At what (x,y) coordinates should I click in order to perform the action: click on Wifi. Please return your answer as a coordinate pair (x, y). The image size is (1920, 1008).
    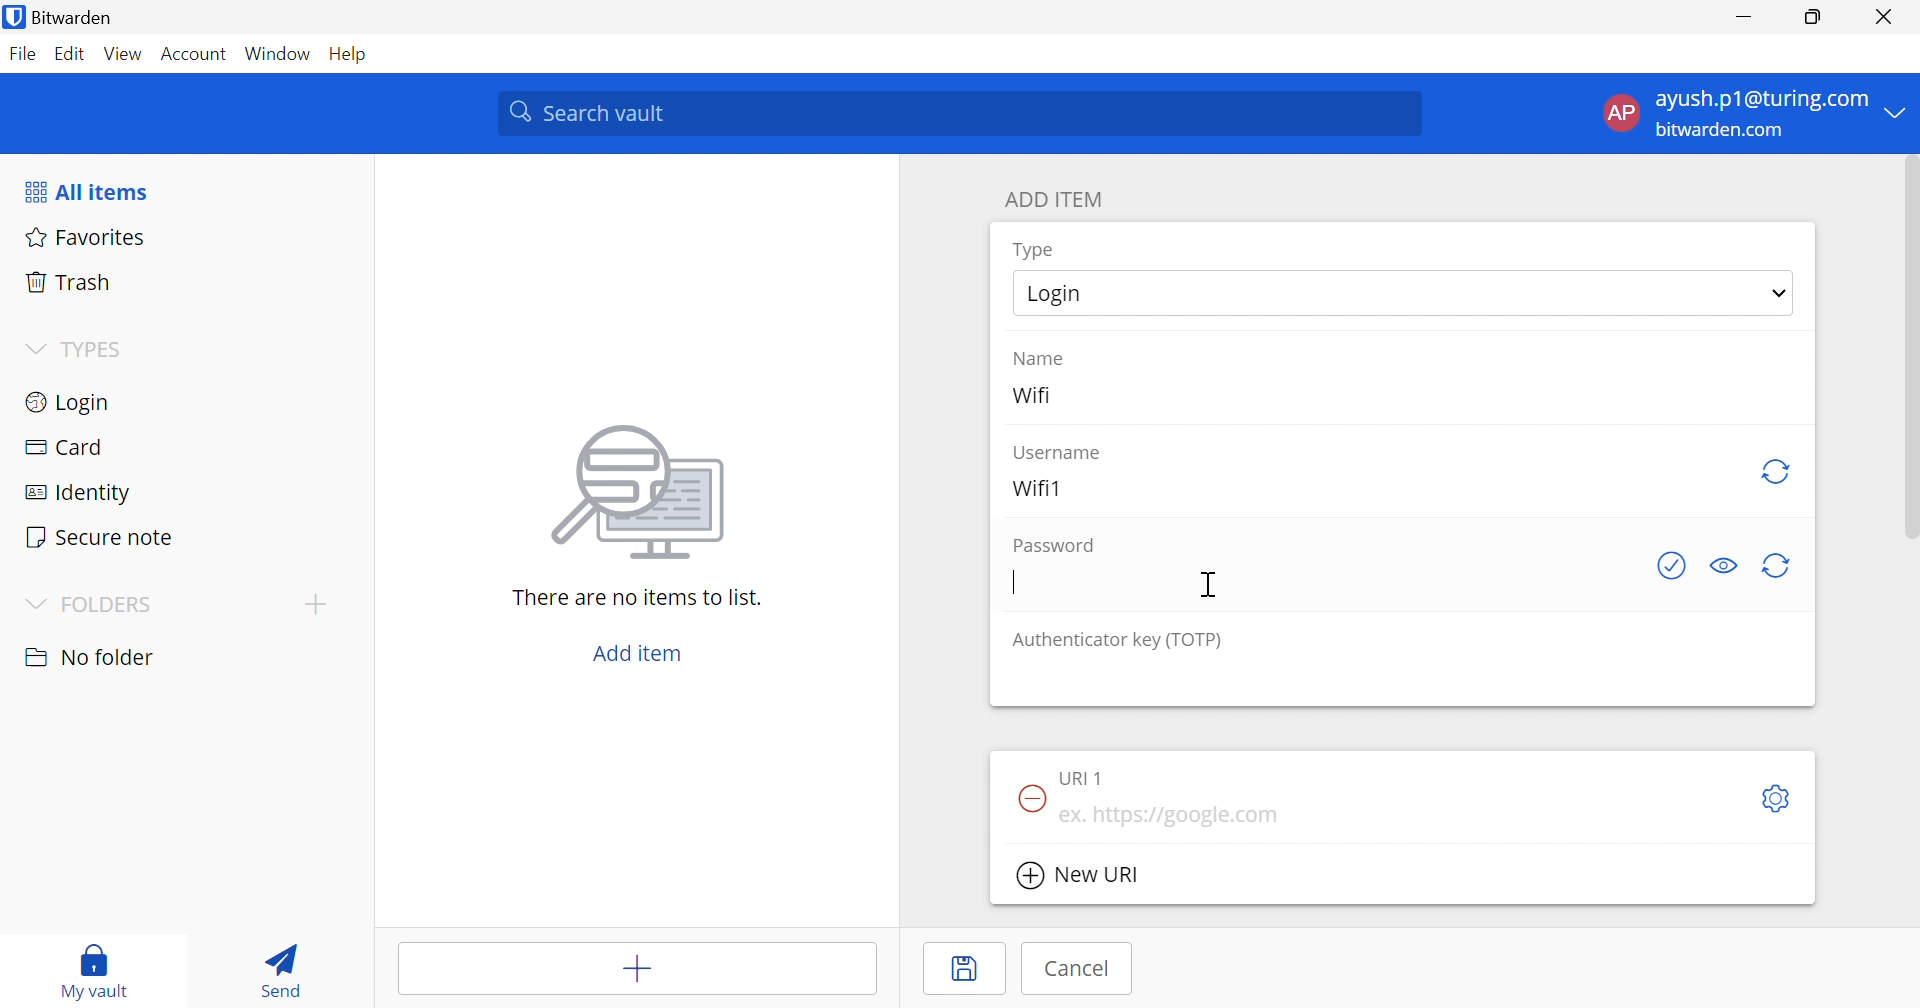
    Looking at the image, I should click on (1030, 393).